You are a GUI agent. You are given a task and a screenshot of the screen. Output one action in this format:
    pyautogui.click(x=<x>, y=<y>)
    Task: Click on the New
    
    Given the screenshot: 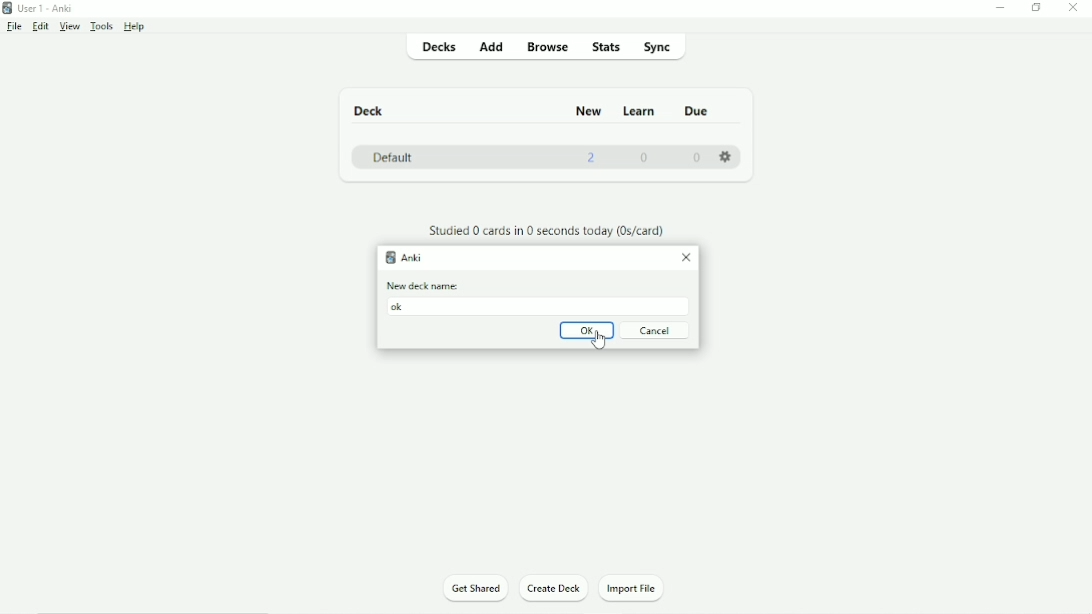 What is the action you would take?
    pyautogui.click(x=588, y=109)
    